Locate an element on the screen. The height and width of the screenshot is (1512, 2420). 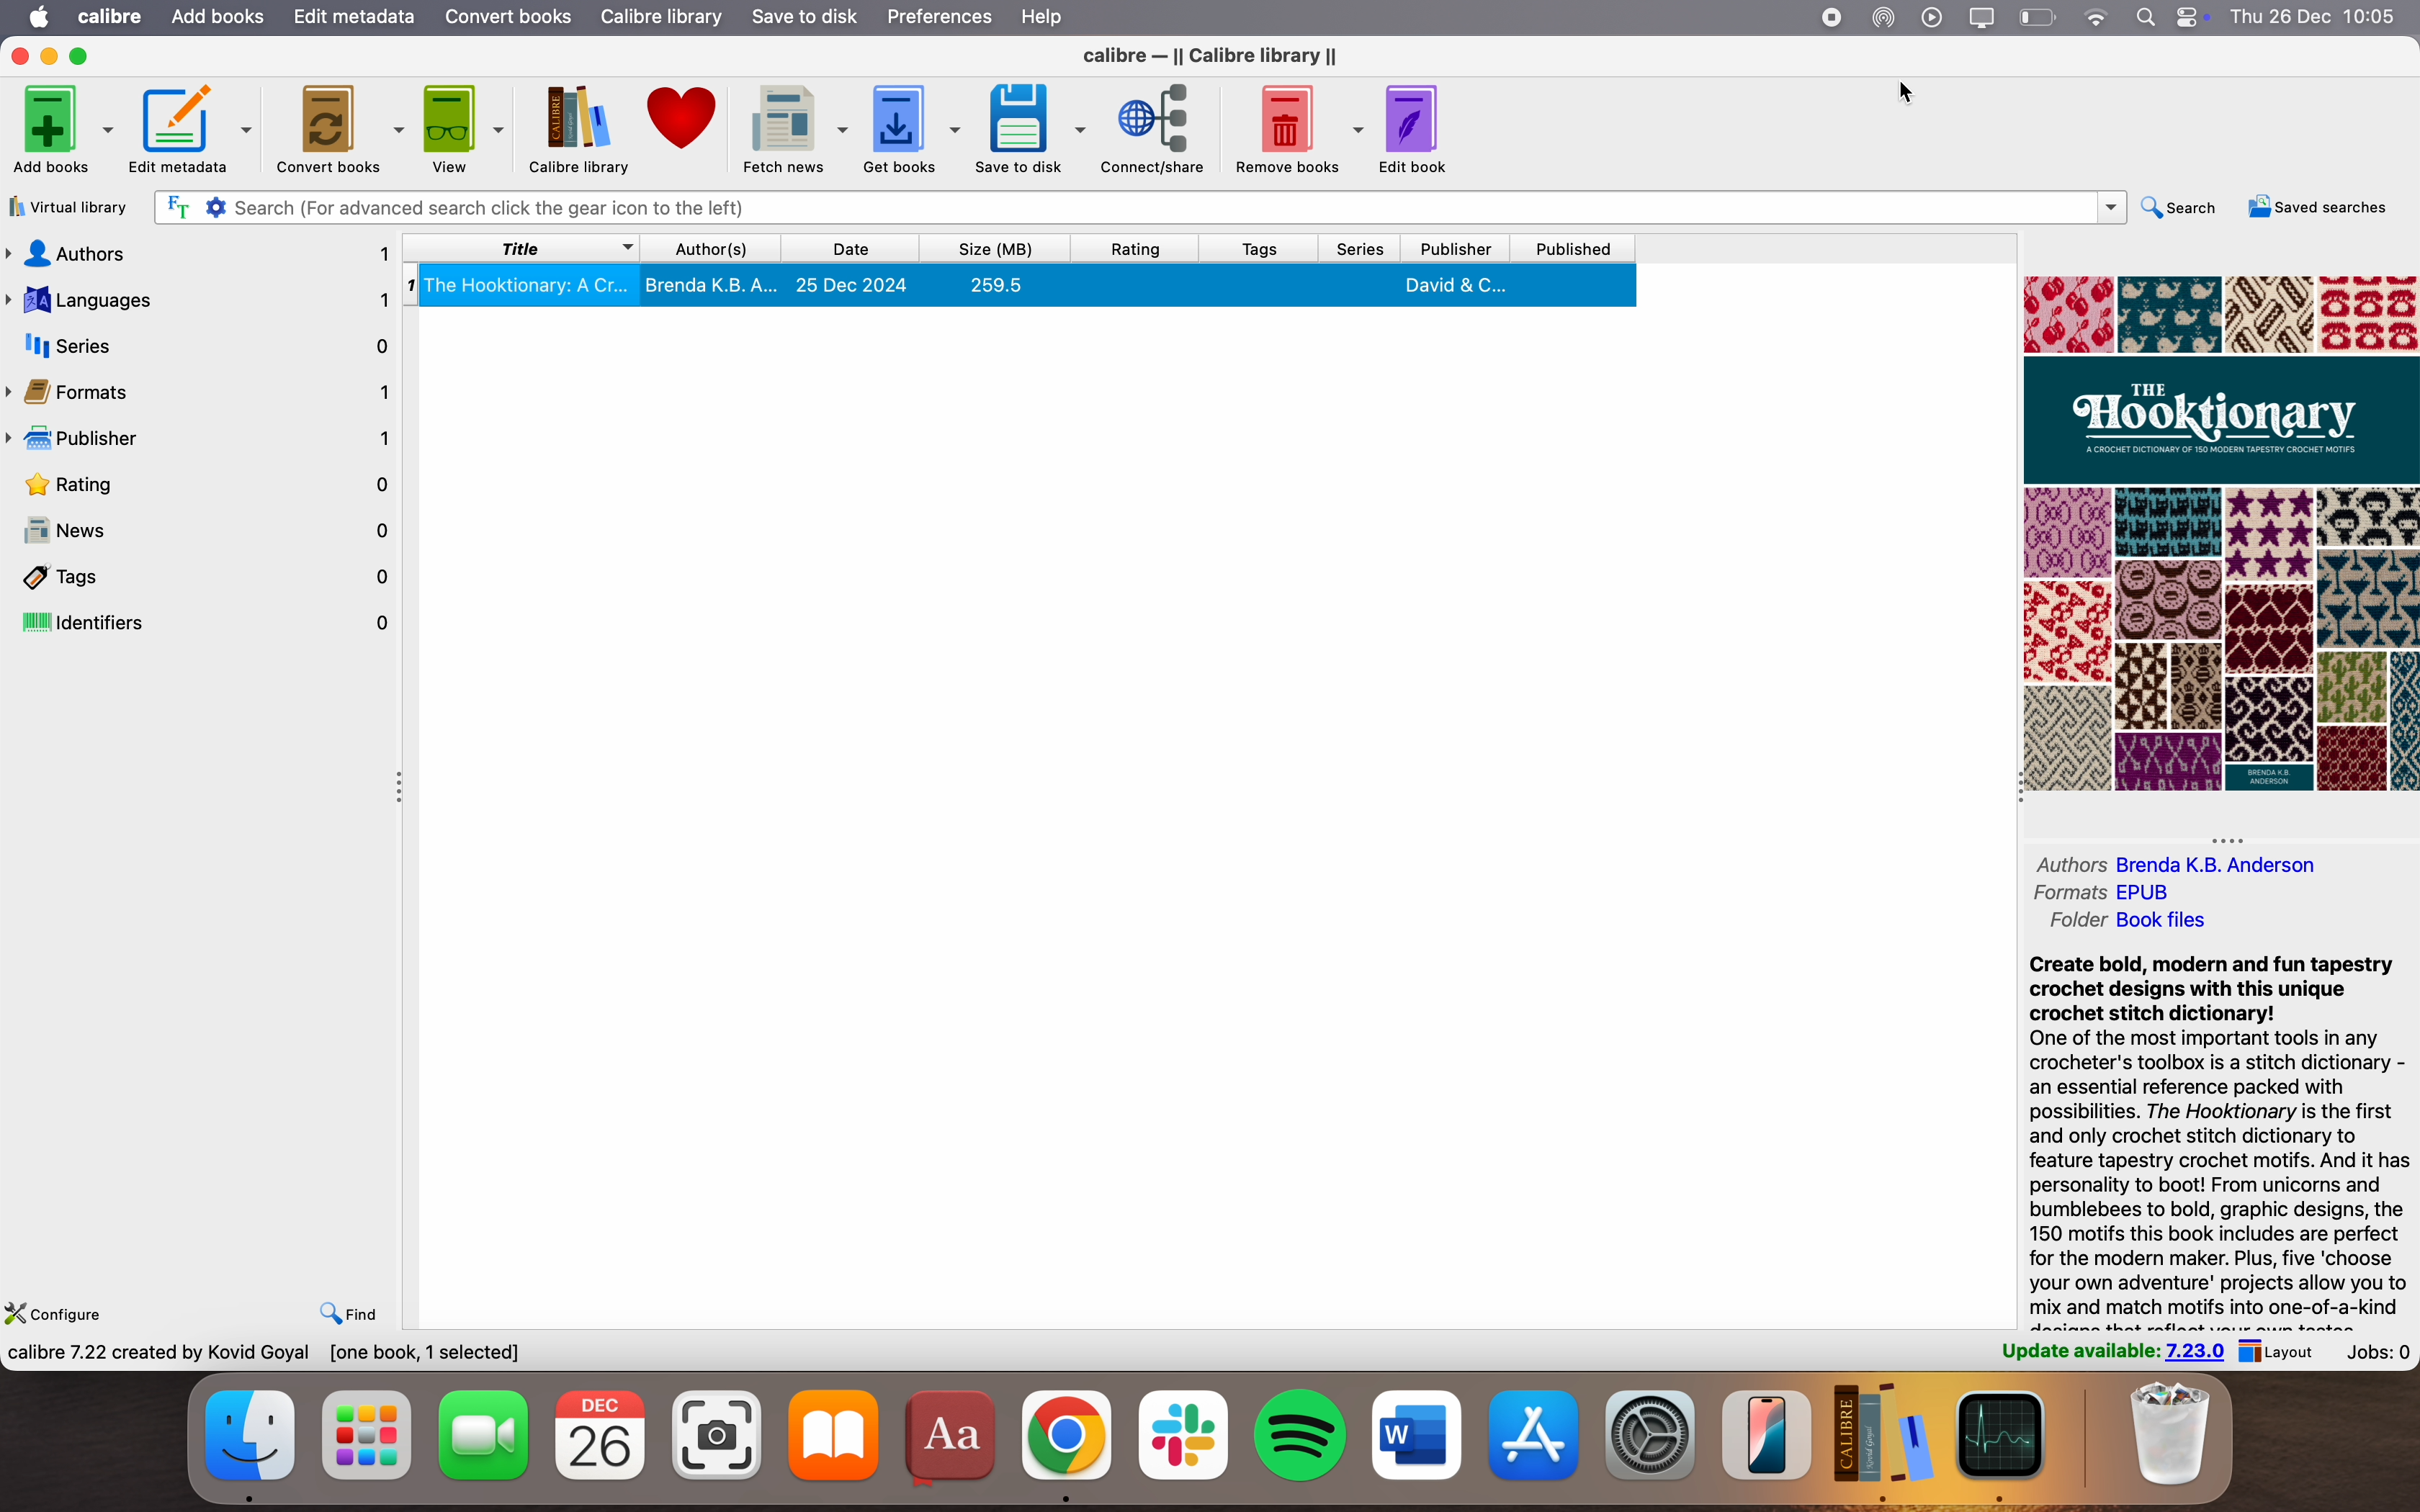
settings is located at coordinates (1649, 1436).